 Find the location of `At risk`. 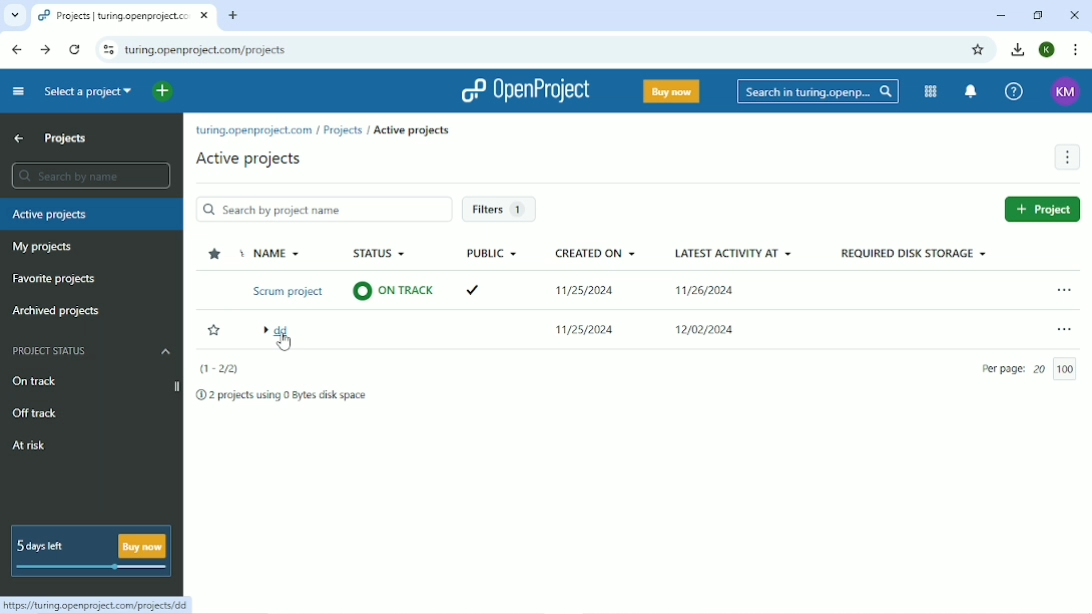

At risk is located at coordinates (30, 447).